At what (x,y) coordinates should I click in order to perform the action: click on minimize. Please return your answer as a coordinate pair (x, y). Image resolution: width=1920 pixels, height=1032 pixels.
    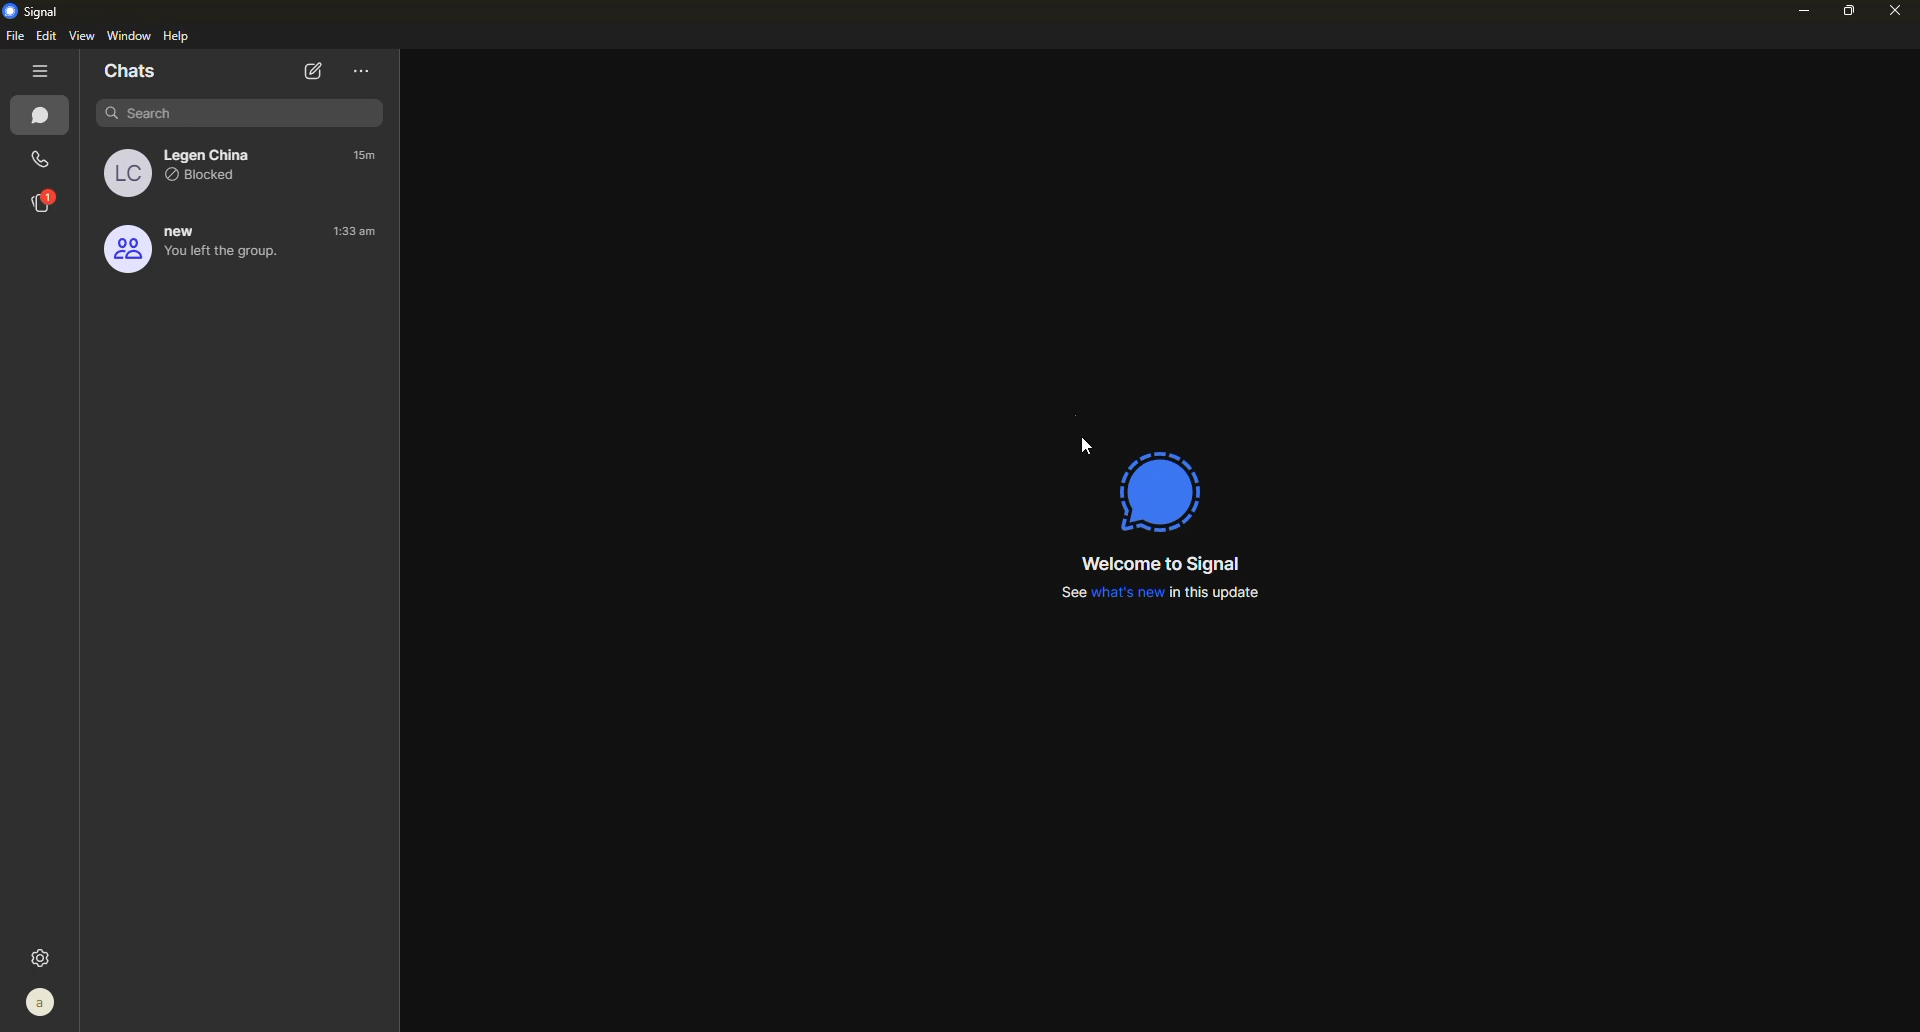
    Looking at the image, I should click on (1792, 12).